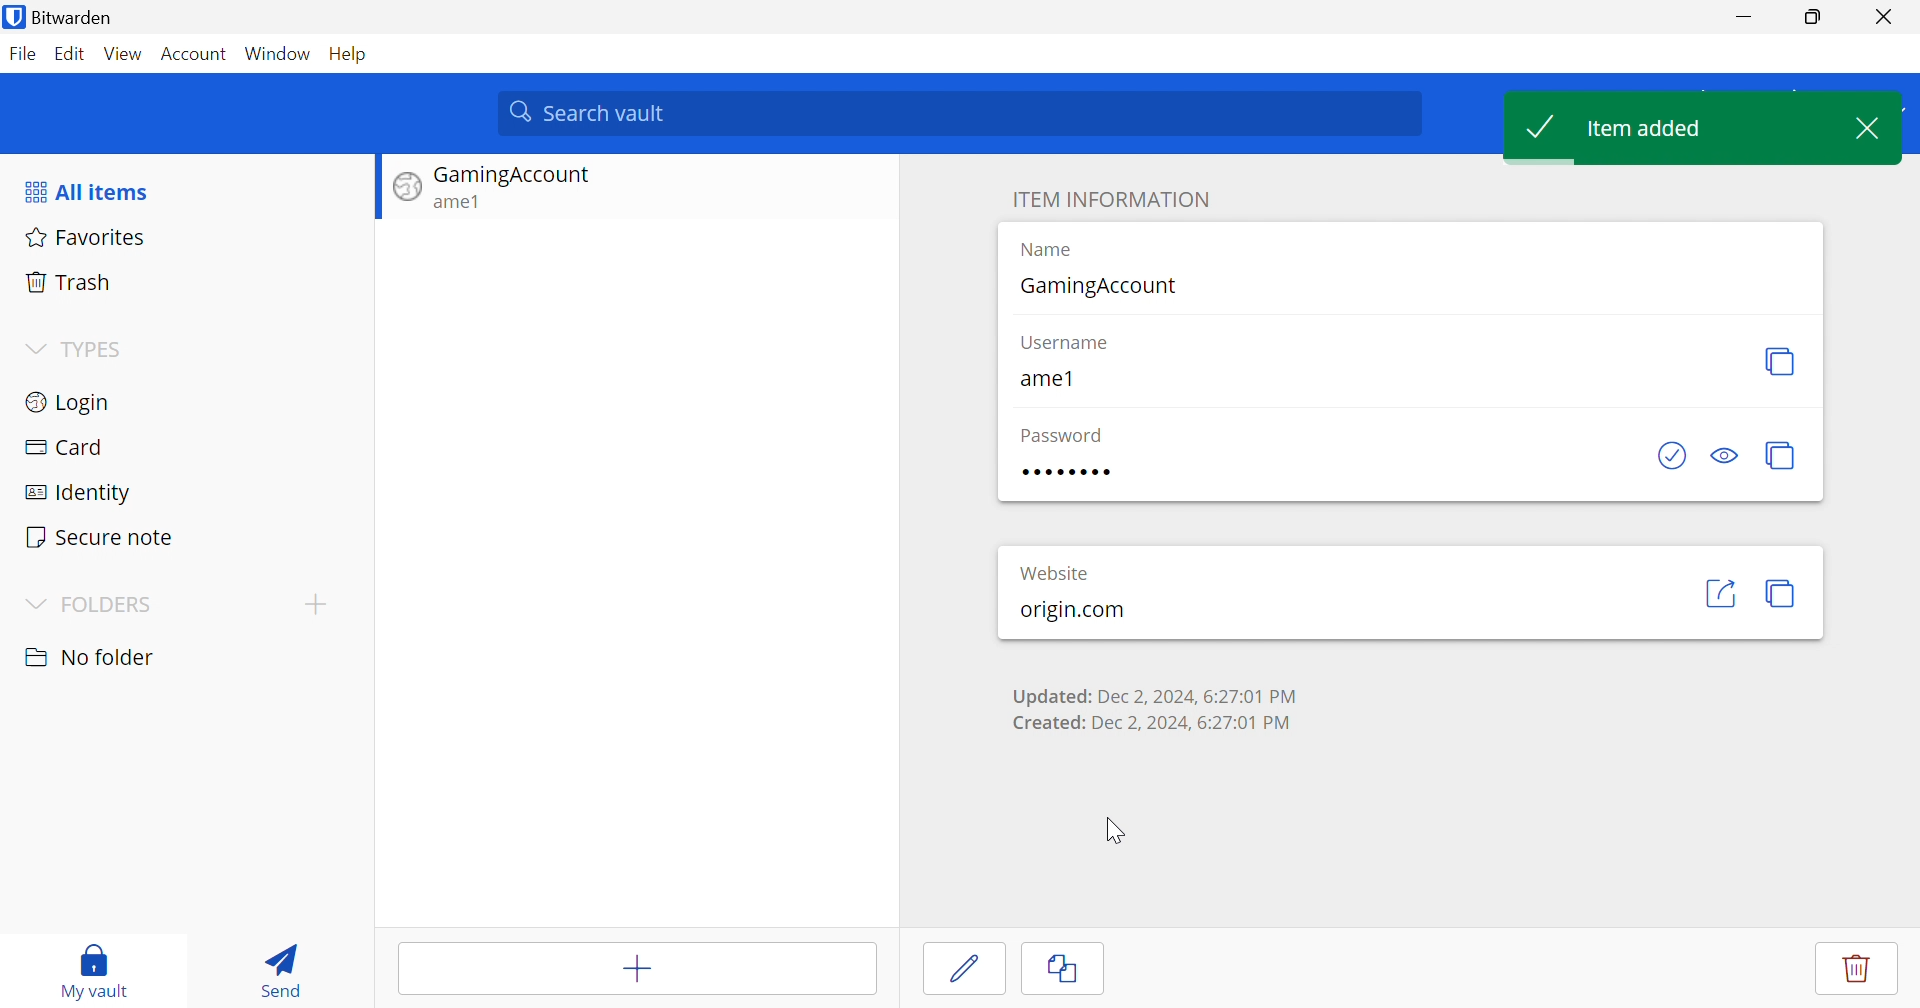  Describe the element at coordinates (85, 192) in the screenshot. I see `All items` at that location.